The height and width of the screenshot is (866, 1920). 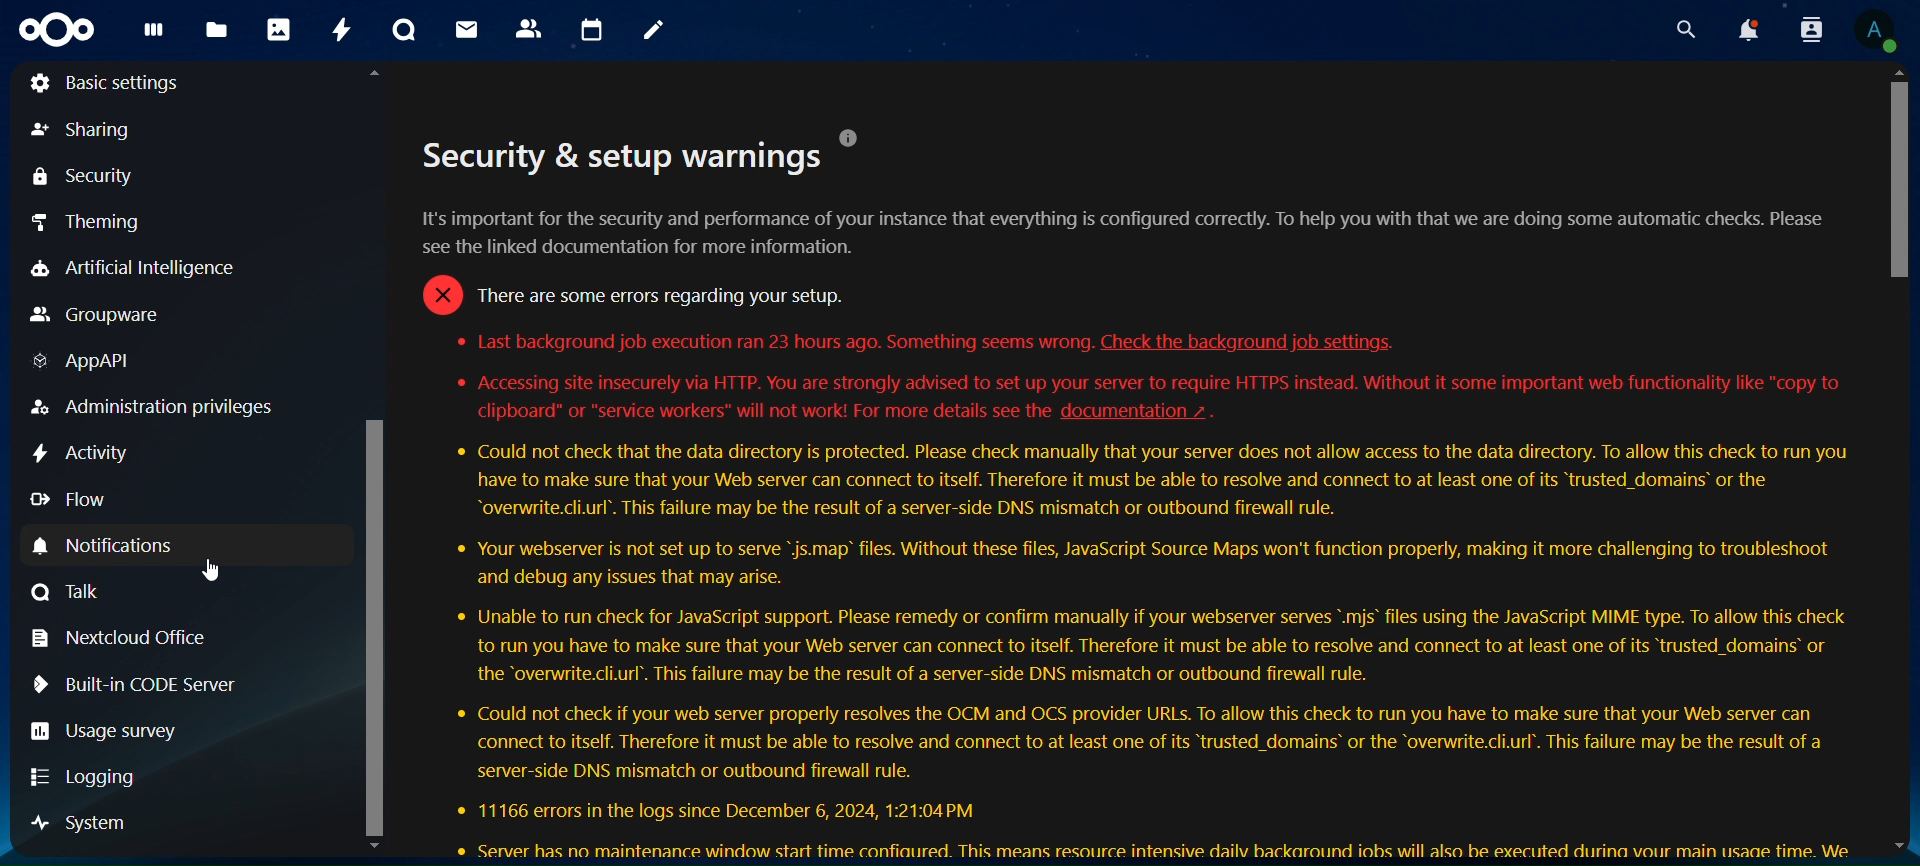 I want to click on calendar, so click(x=589, y=28).